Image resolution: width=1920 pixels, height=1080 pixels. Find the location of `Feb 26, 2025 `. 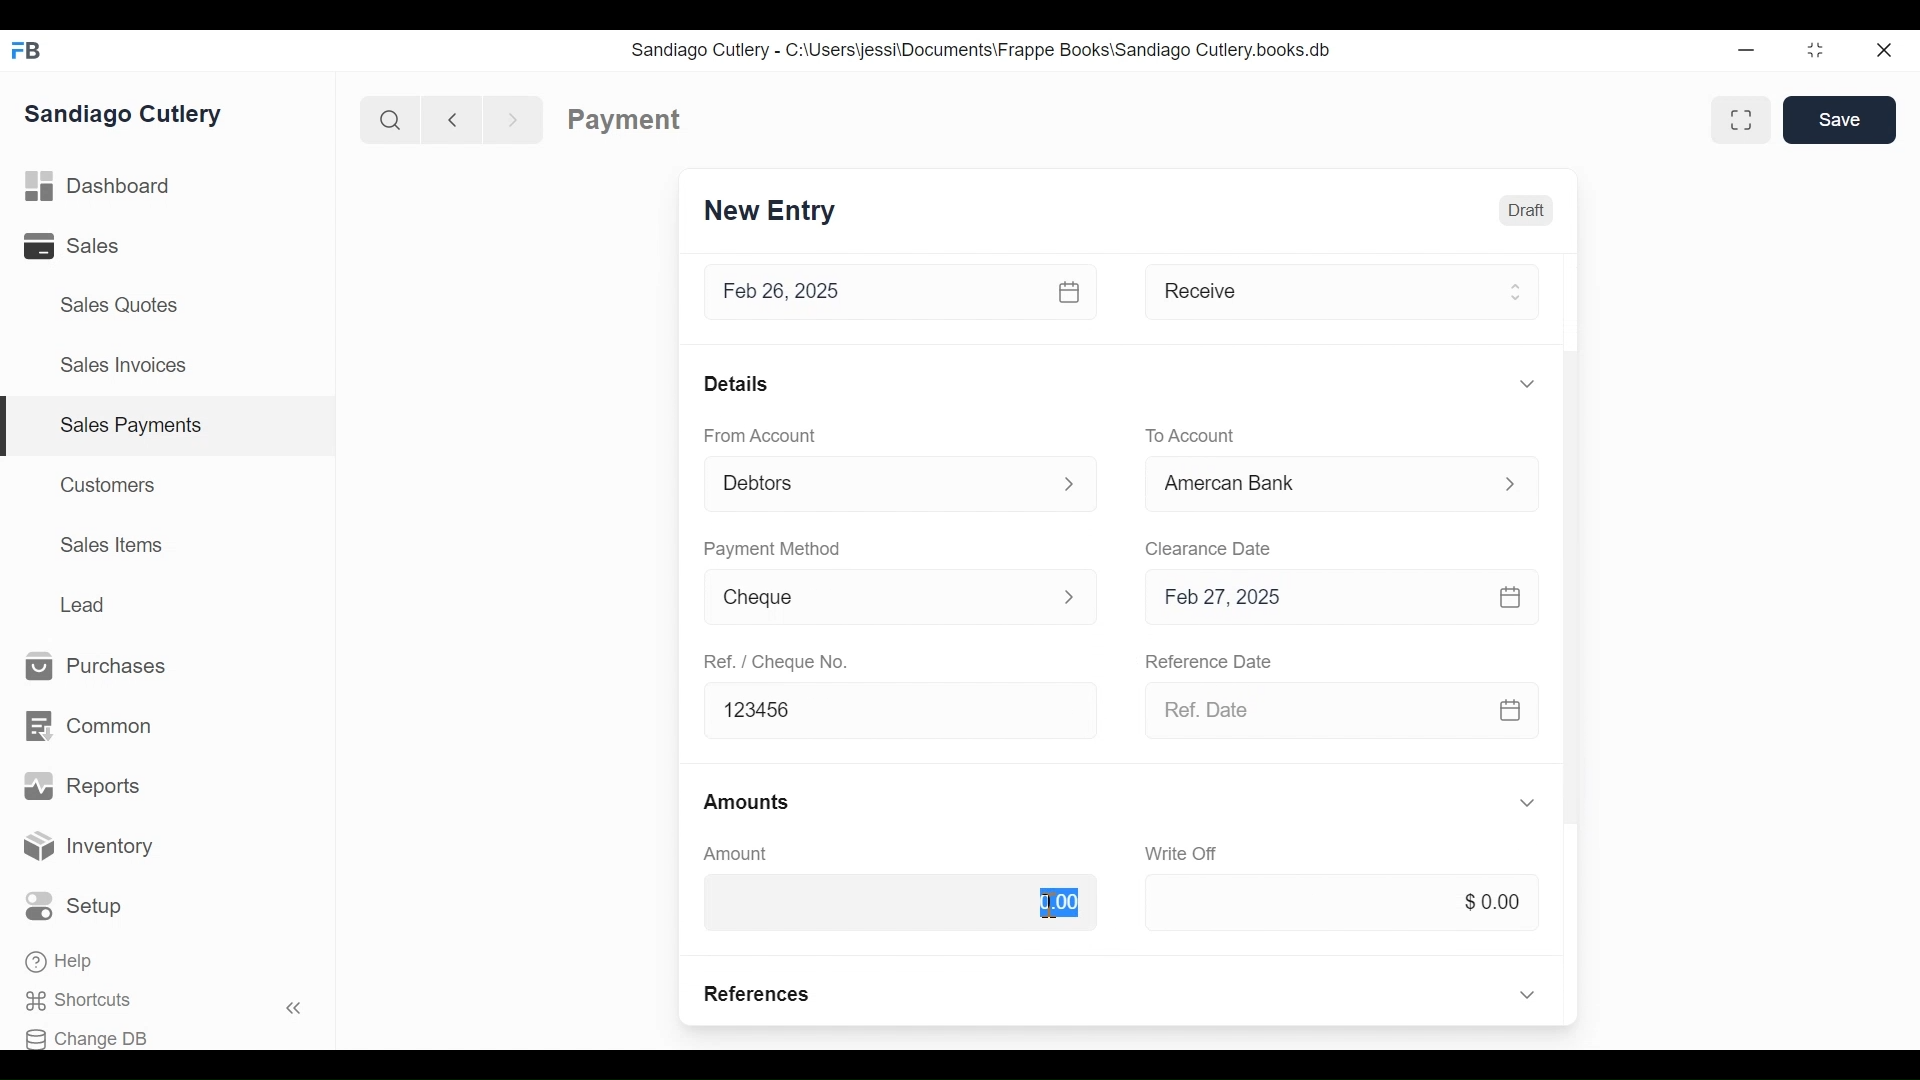

Feb 26, 2025  is located at coordinates (872, 292).